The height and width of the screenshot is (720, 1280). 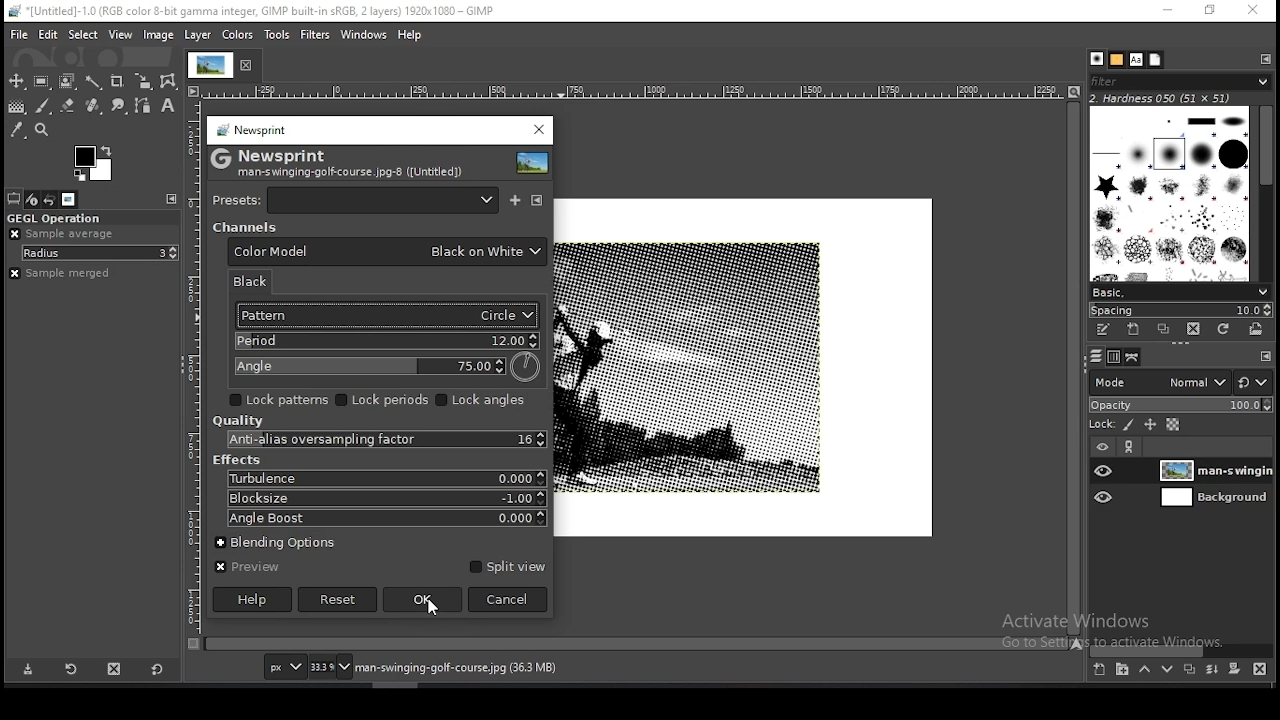 What do you see at coordinates (1260, 332) in the screenshot?
I see `open brush as image` at bounding box center [1260, 332].